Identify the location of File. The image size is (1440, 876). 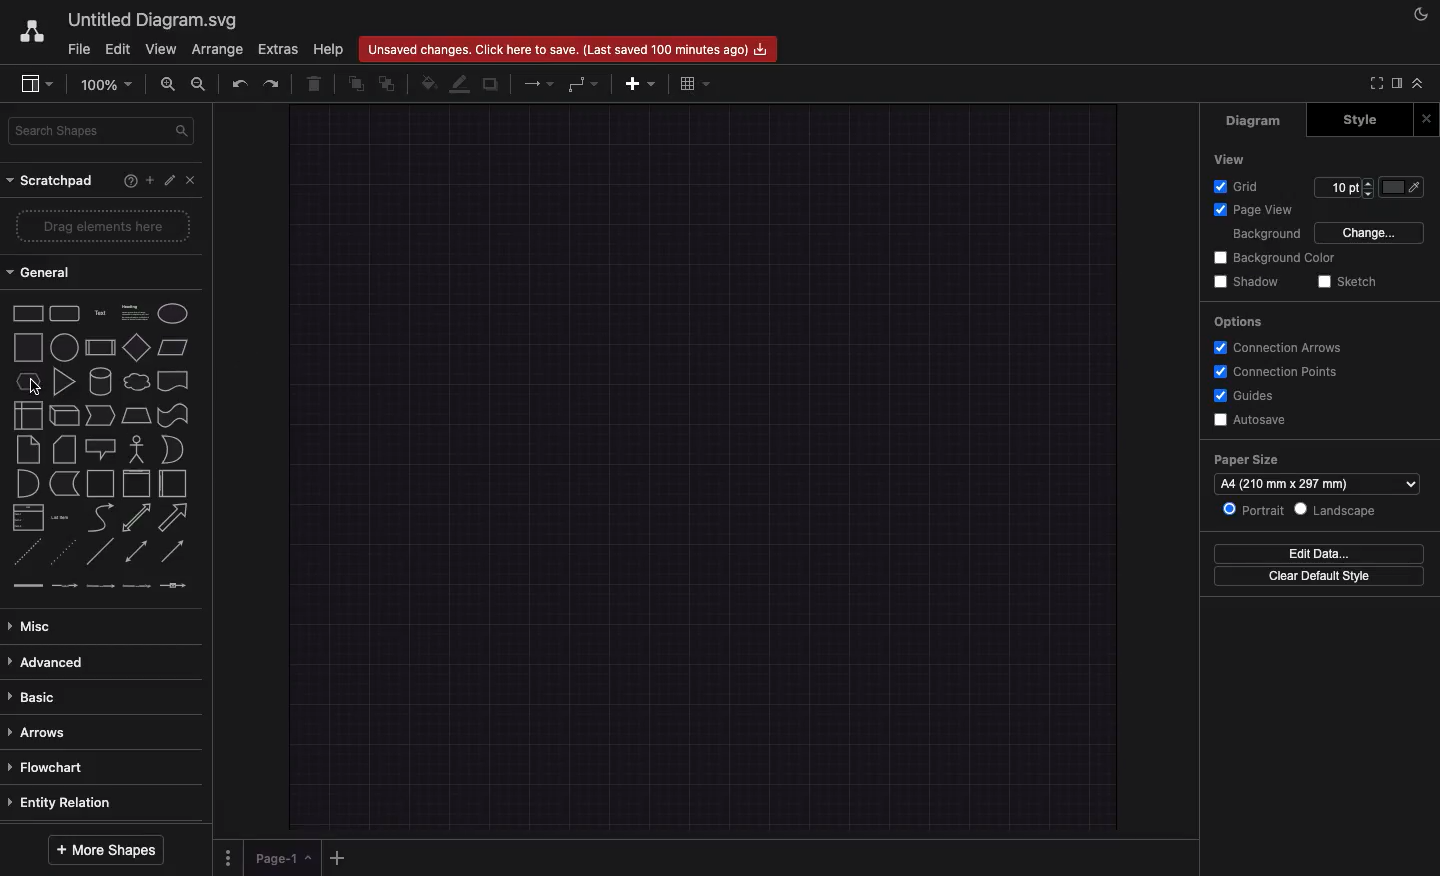
(79, 51).